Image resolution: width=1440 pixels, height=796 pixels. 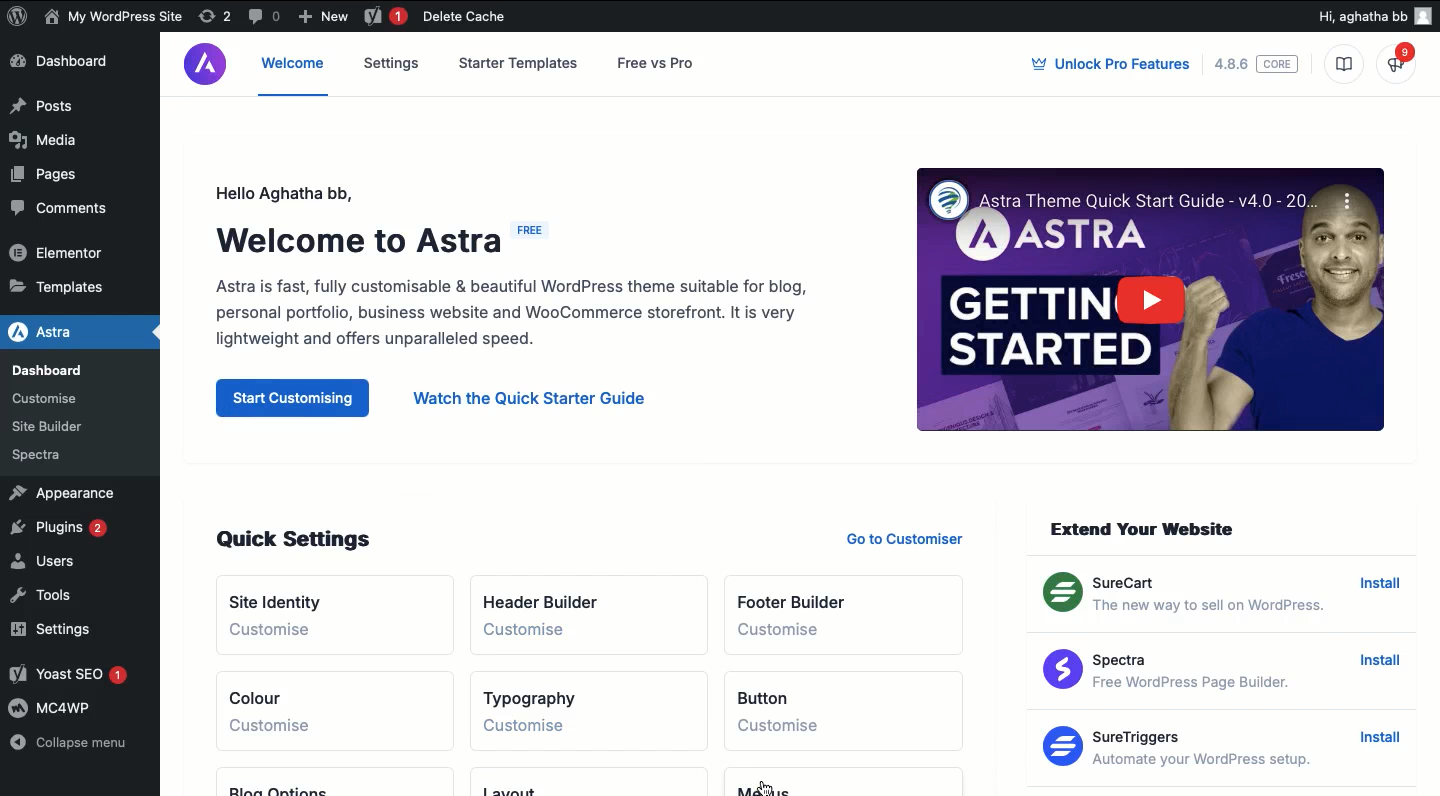 I want to click on Watch the quick starter guide, so click(x=530, y=400).